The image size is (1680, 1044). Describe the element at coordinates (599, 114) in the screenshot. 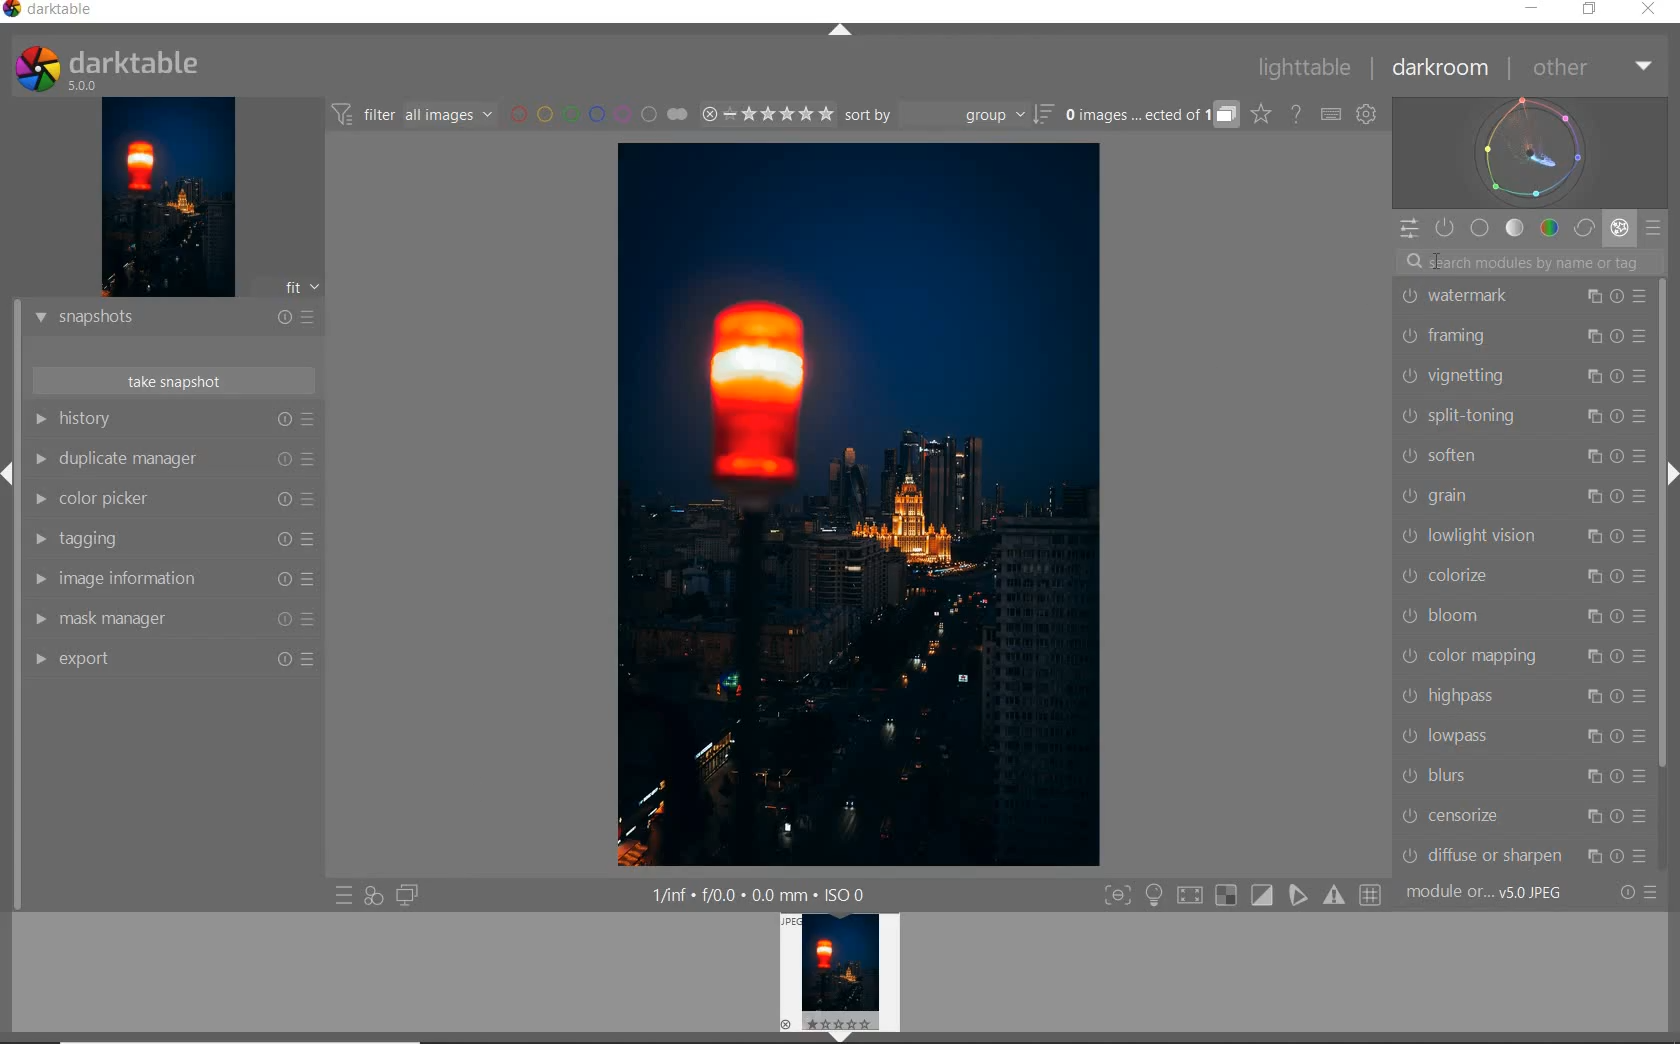

I see `FILTER BY IMAGE COLOR LABEL` at that location.